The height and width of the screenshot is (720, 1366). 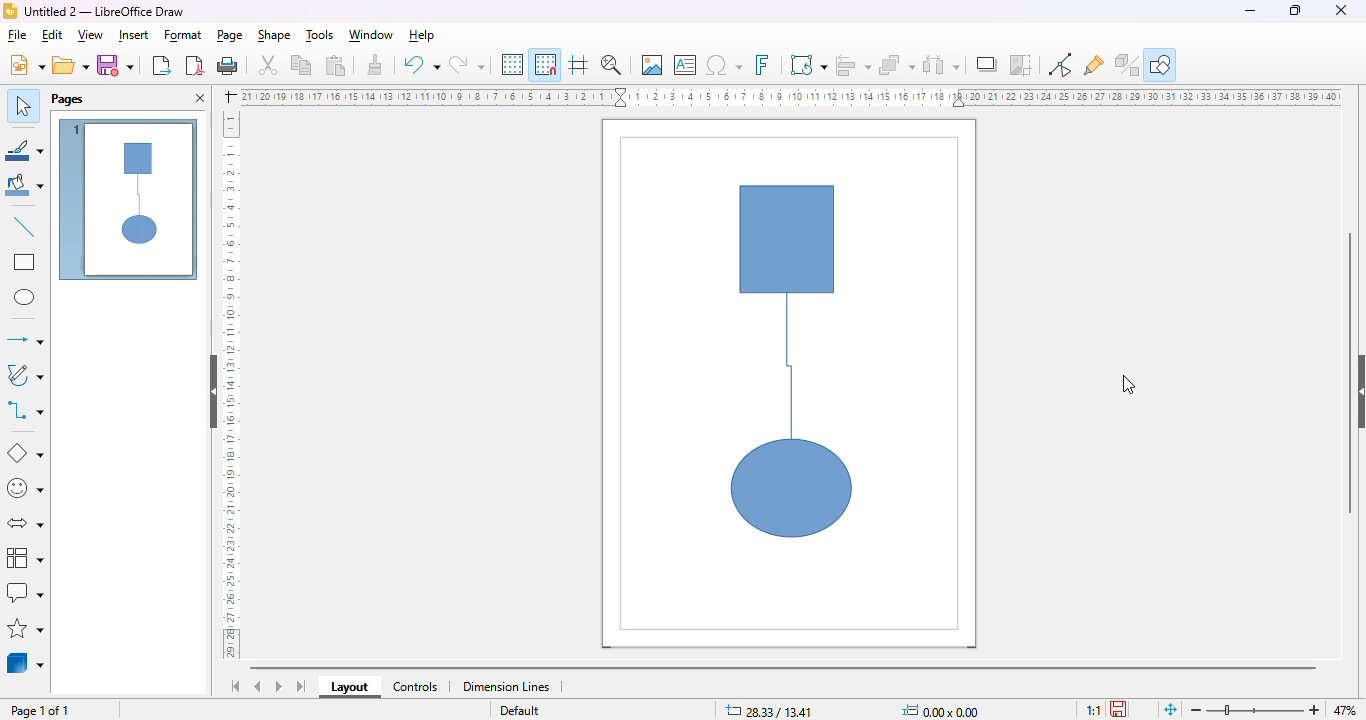 I want to click on controls, so click(x=416, y=687).